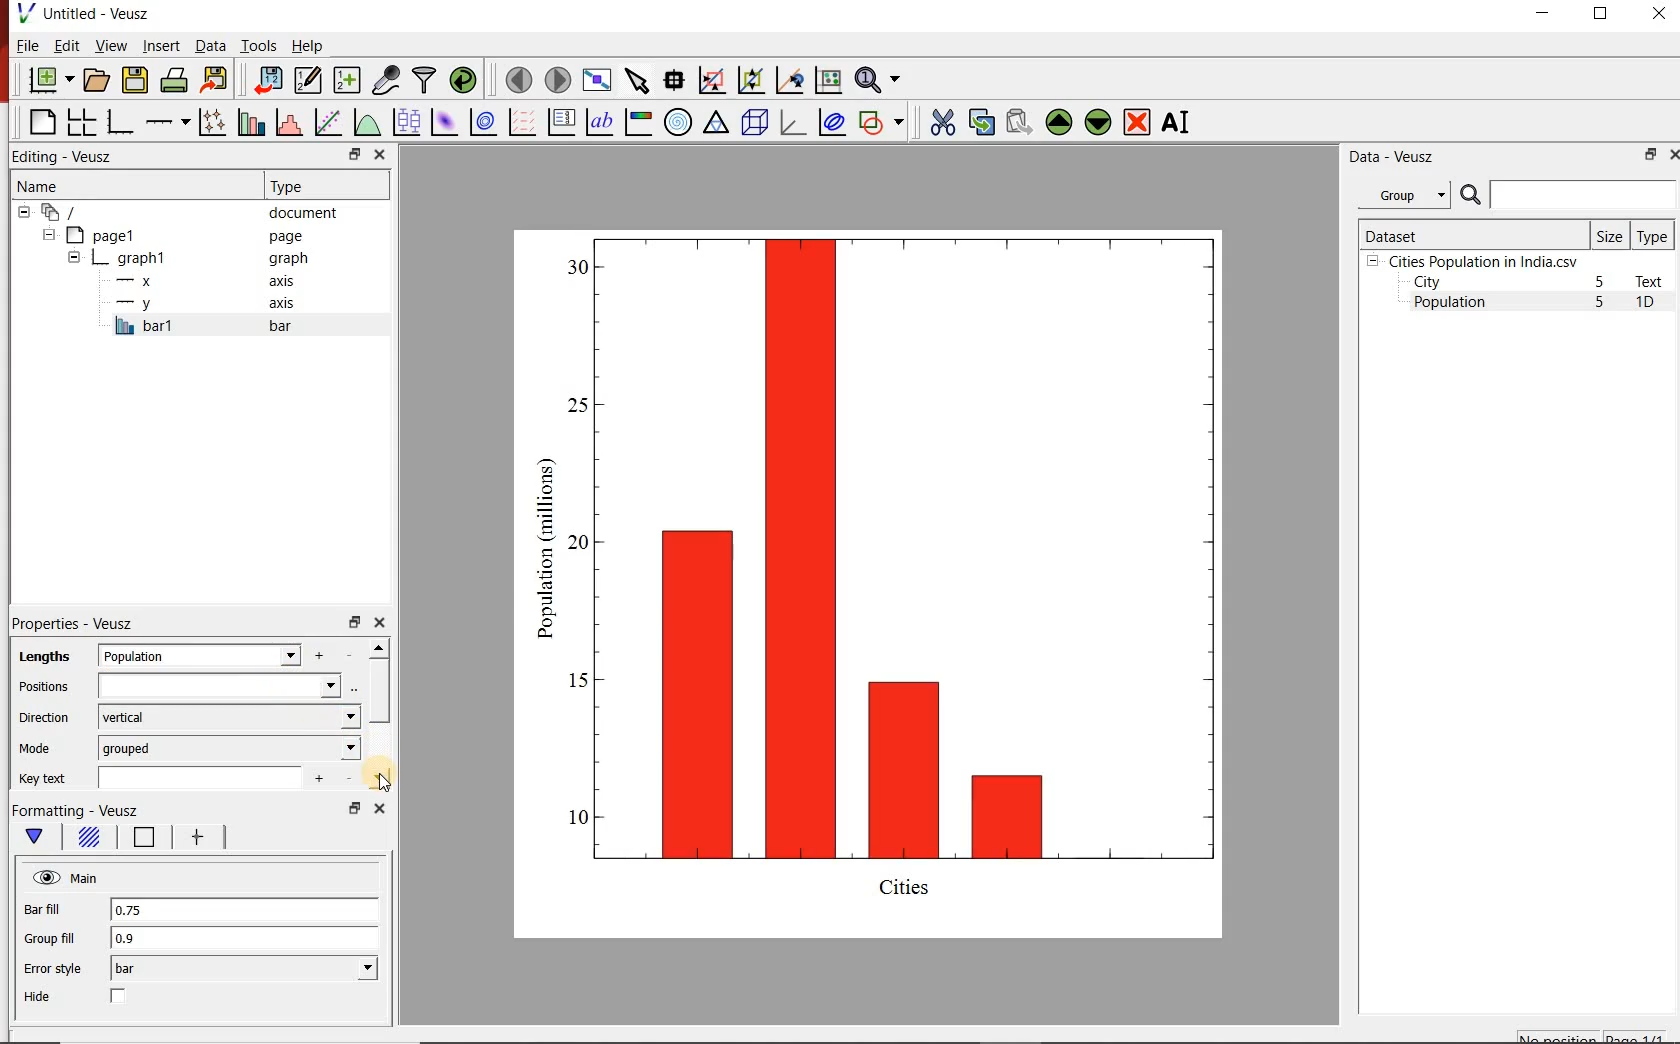 Image resolution: width=1680 pixels, height=1044 pixels. What do you see at coordinates (1653, 304) in the screenshot?
I see `1D` at bounding box center [1653, 304].